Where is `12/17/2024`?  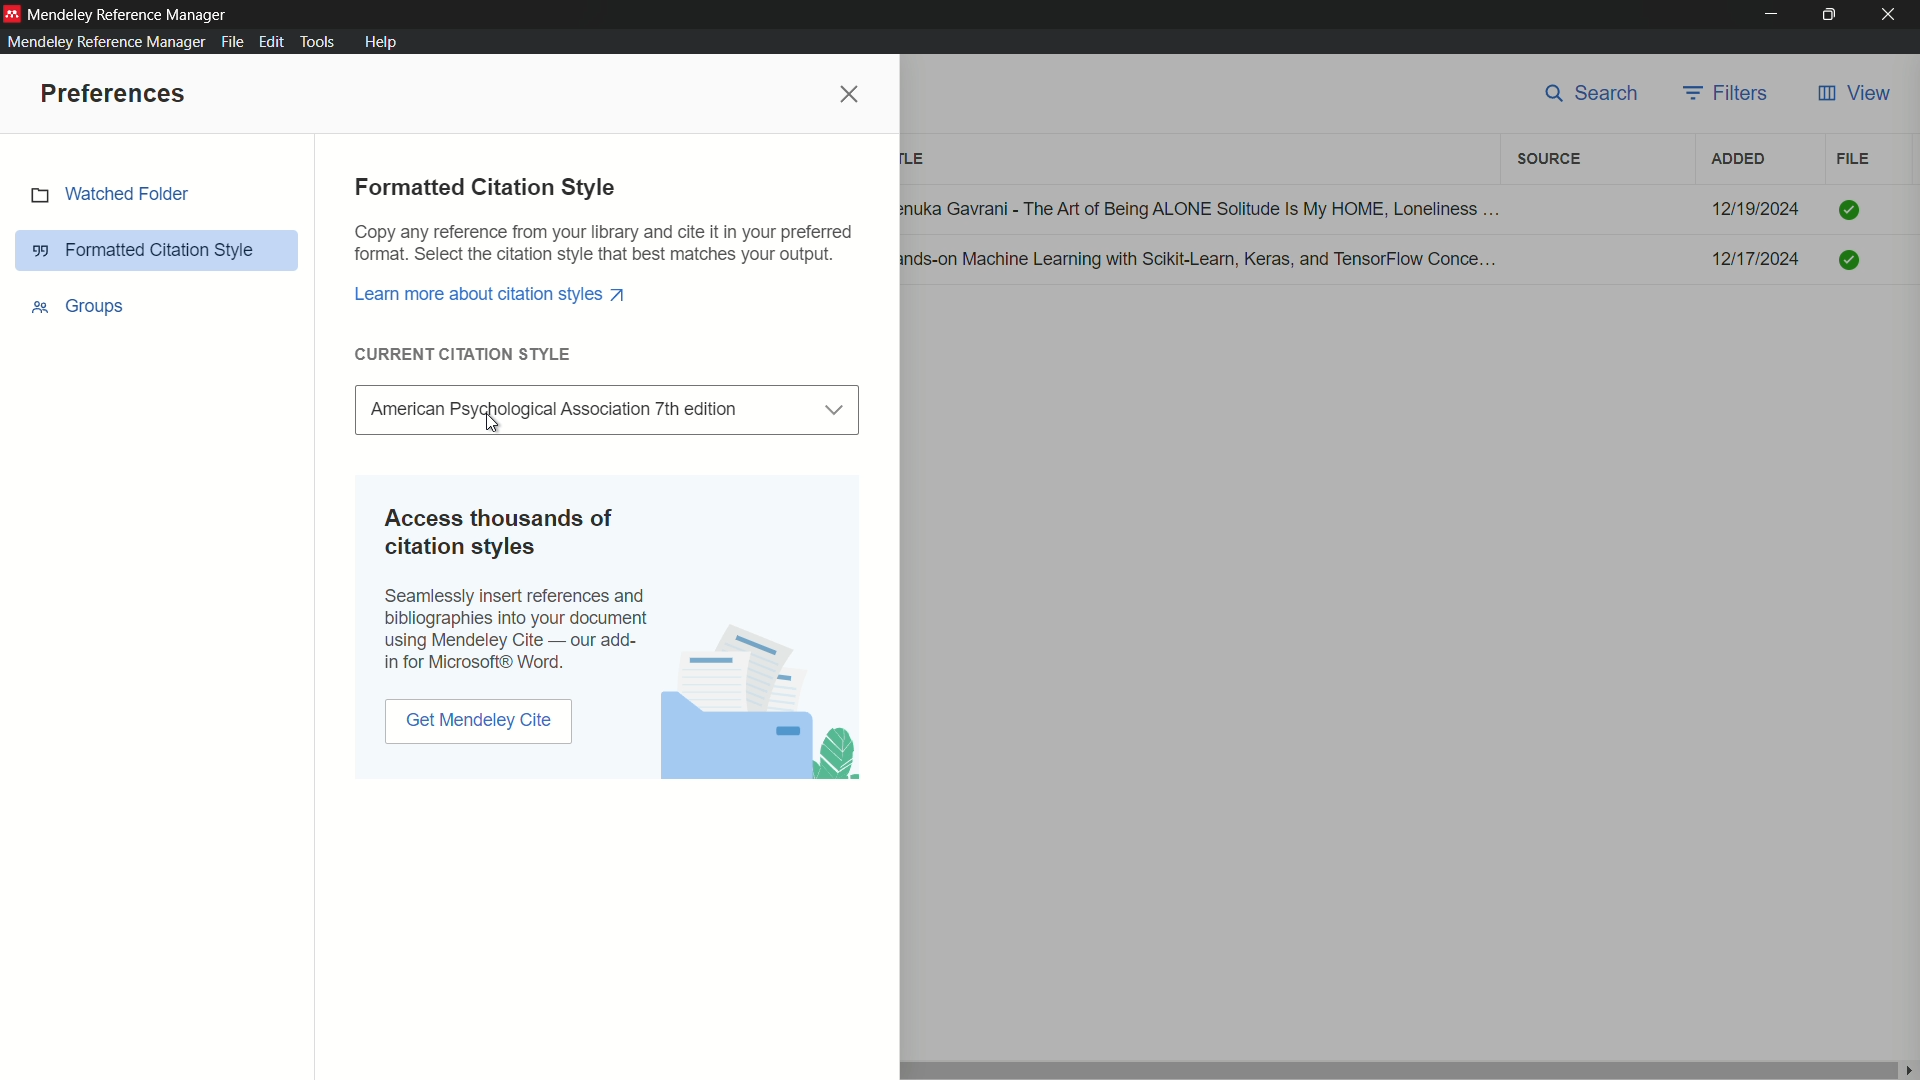 12/17/2024 is located at coordinates (1756, 259).